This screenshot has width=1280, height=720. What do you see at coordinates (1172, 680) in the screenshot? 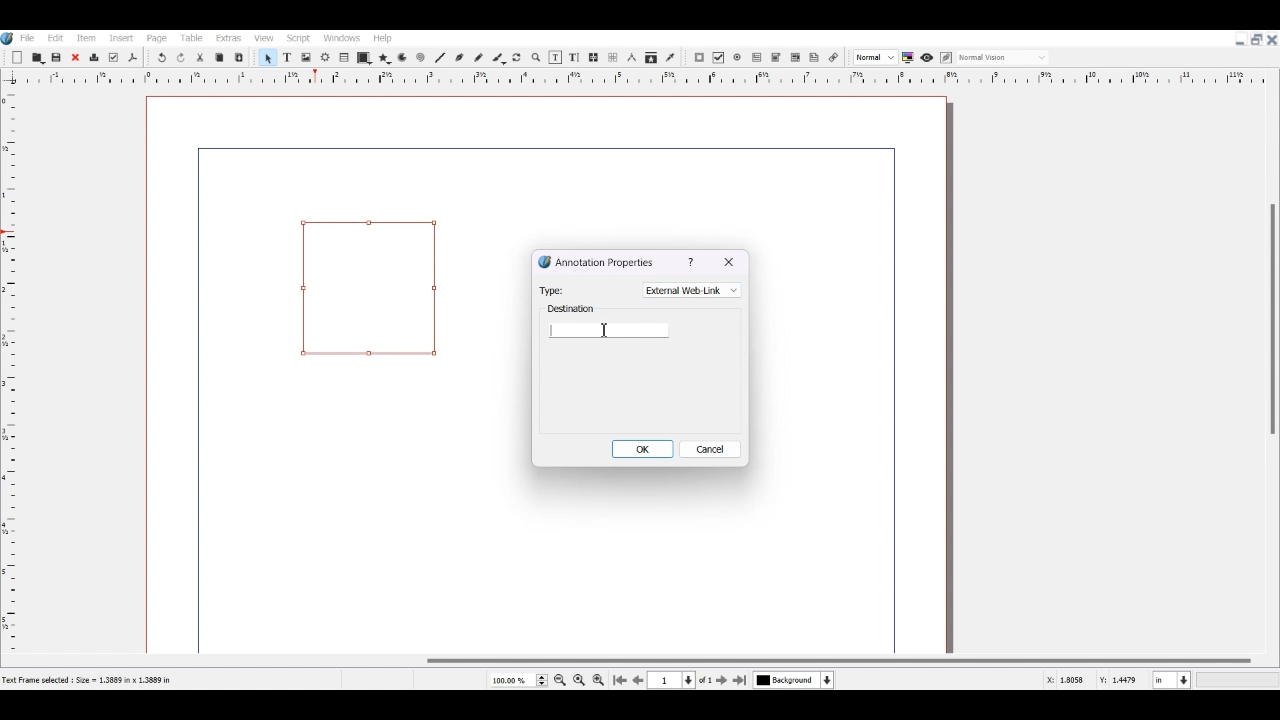
I see `Measurement in Inche` at bounding box center [1172, 680].